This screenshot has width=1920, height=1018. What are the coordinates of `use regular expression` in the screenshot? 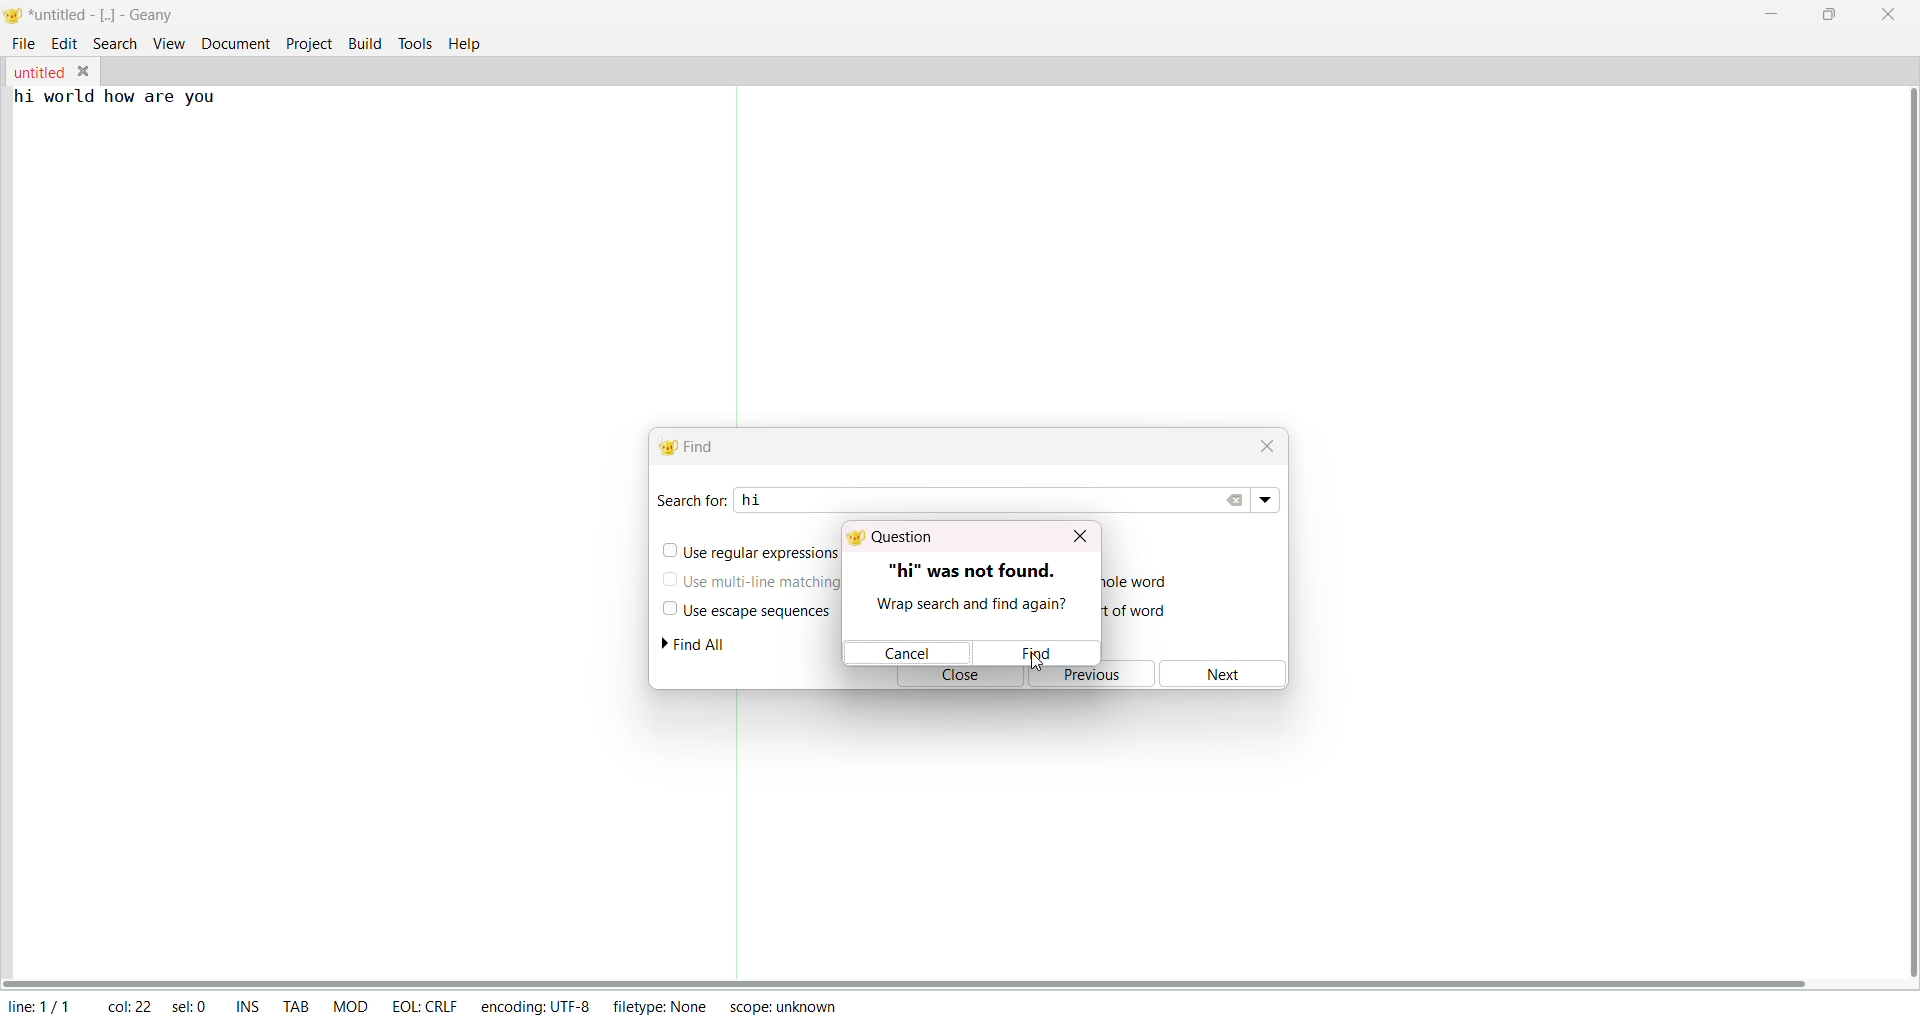 It's located at (752, 549).